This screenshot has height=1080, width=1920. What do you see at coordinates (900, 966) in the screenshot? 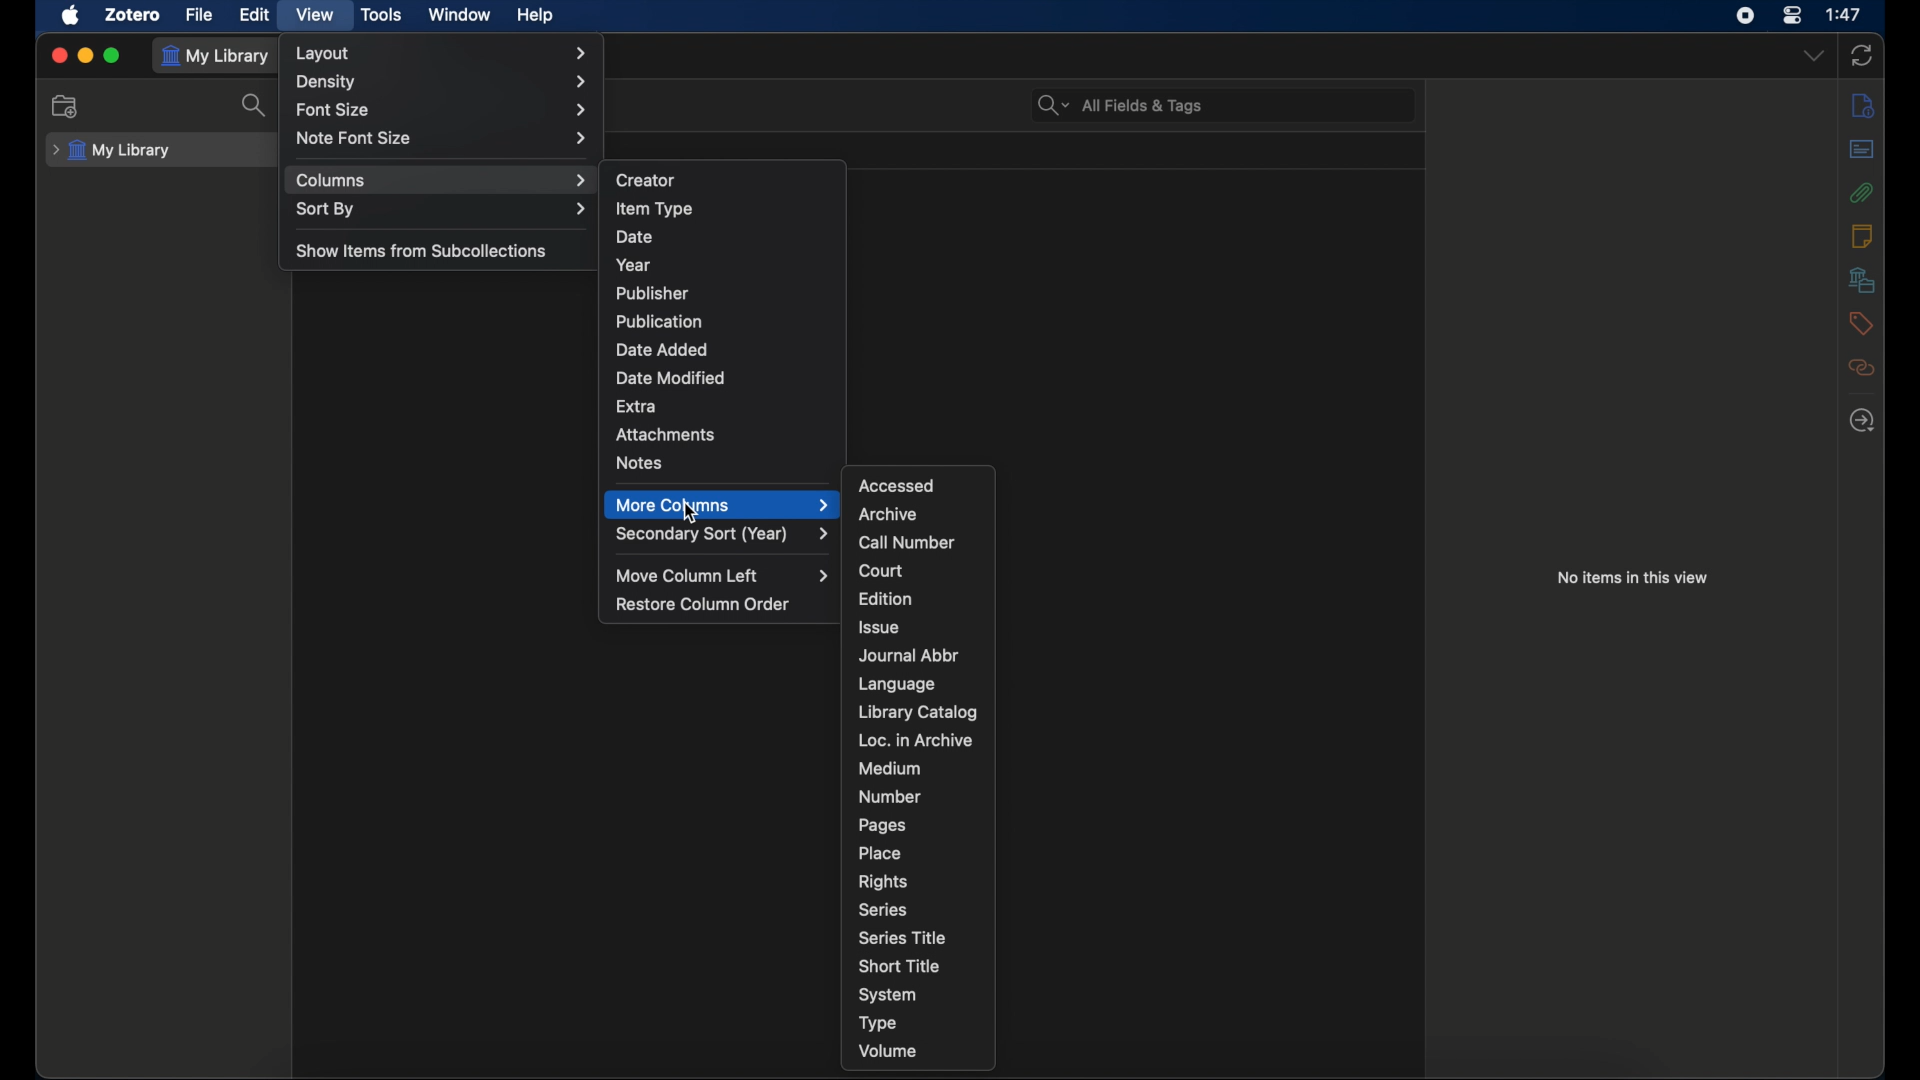
I see `short title` at bounding box center [900, 966].